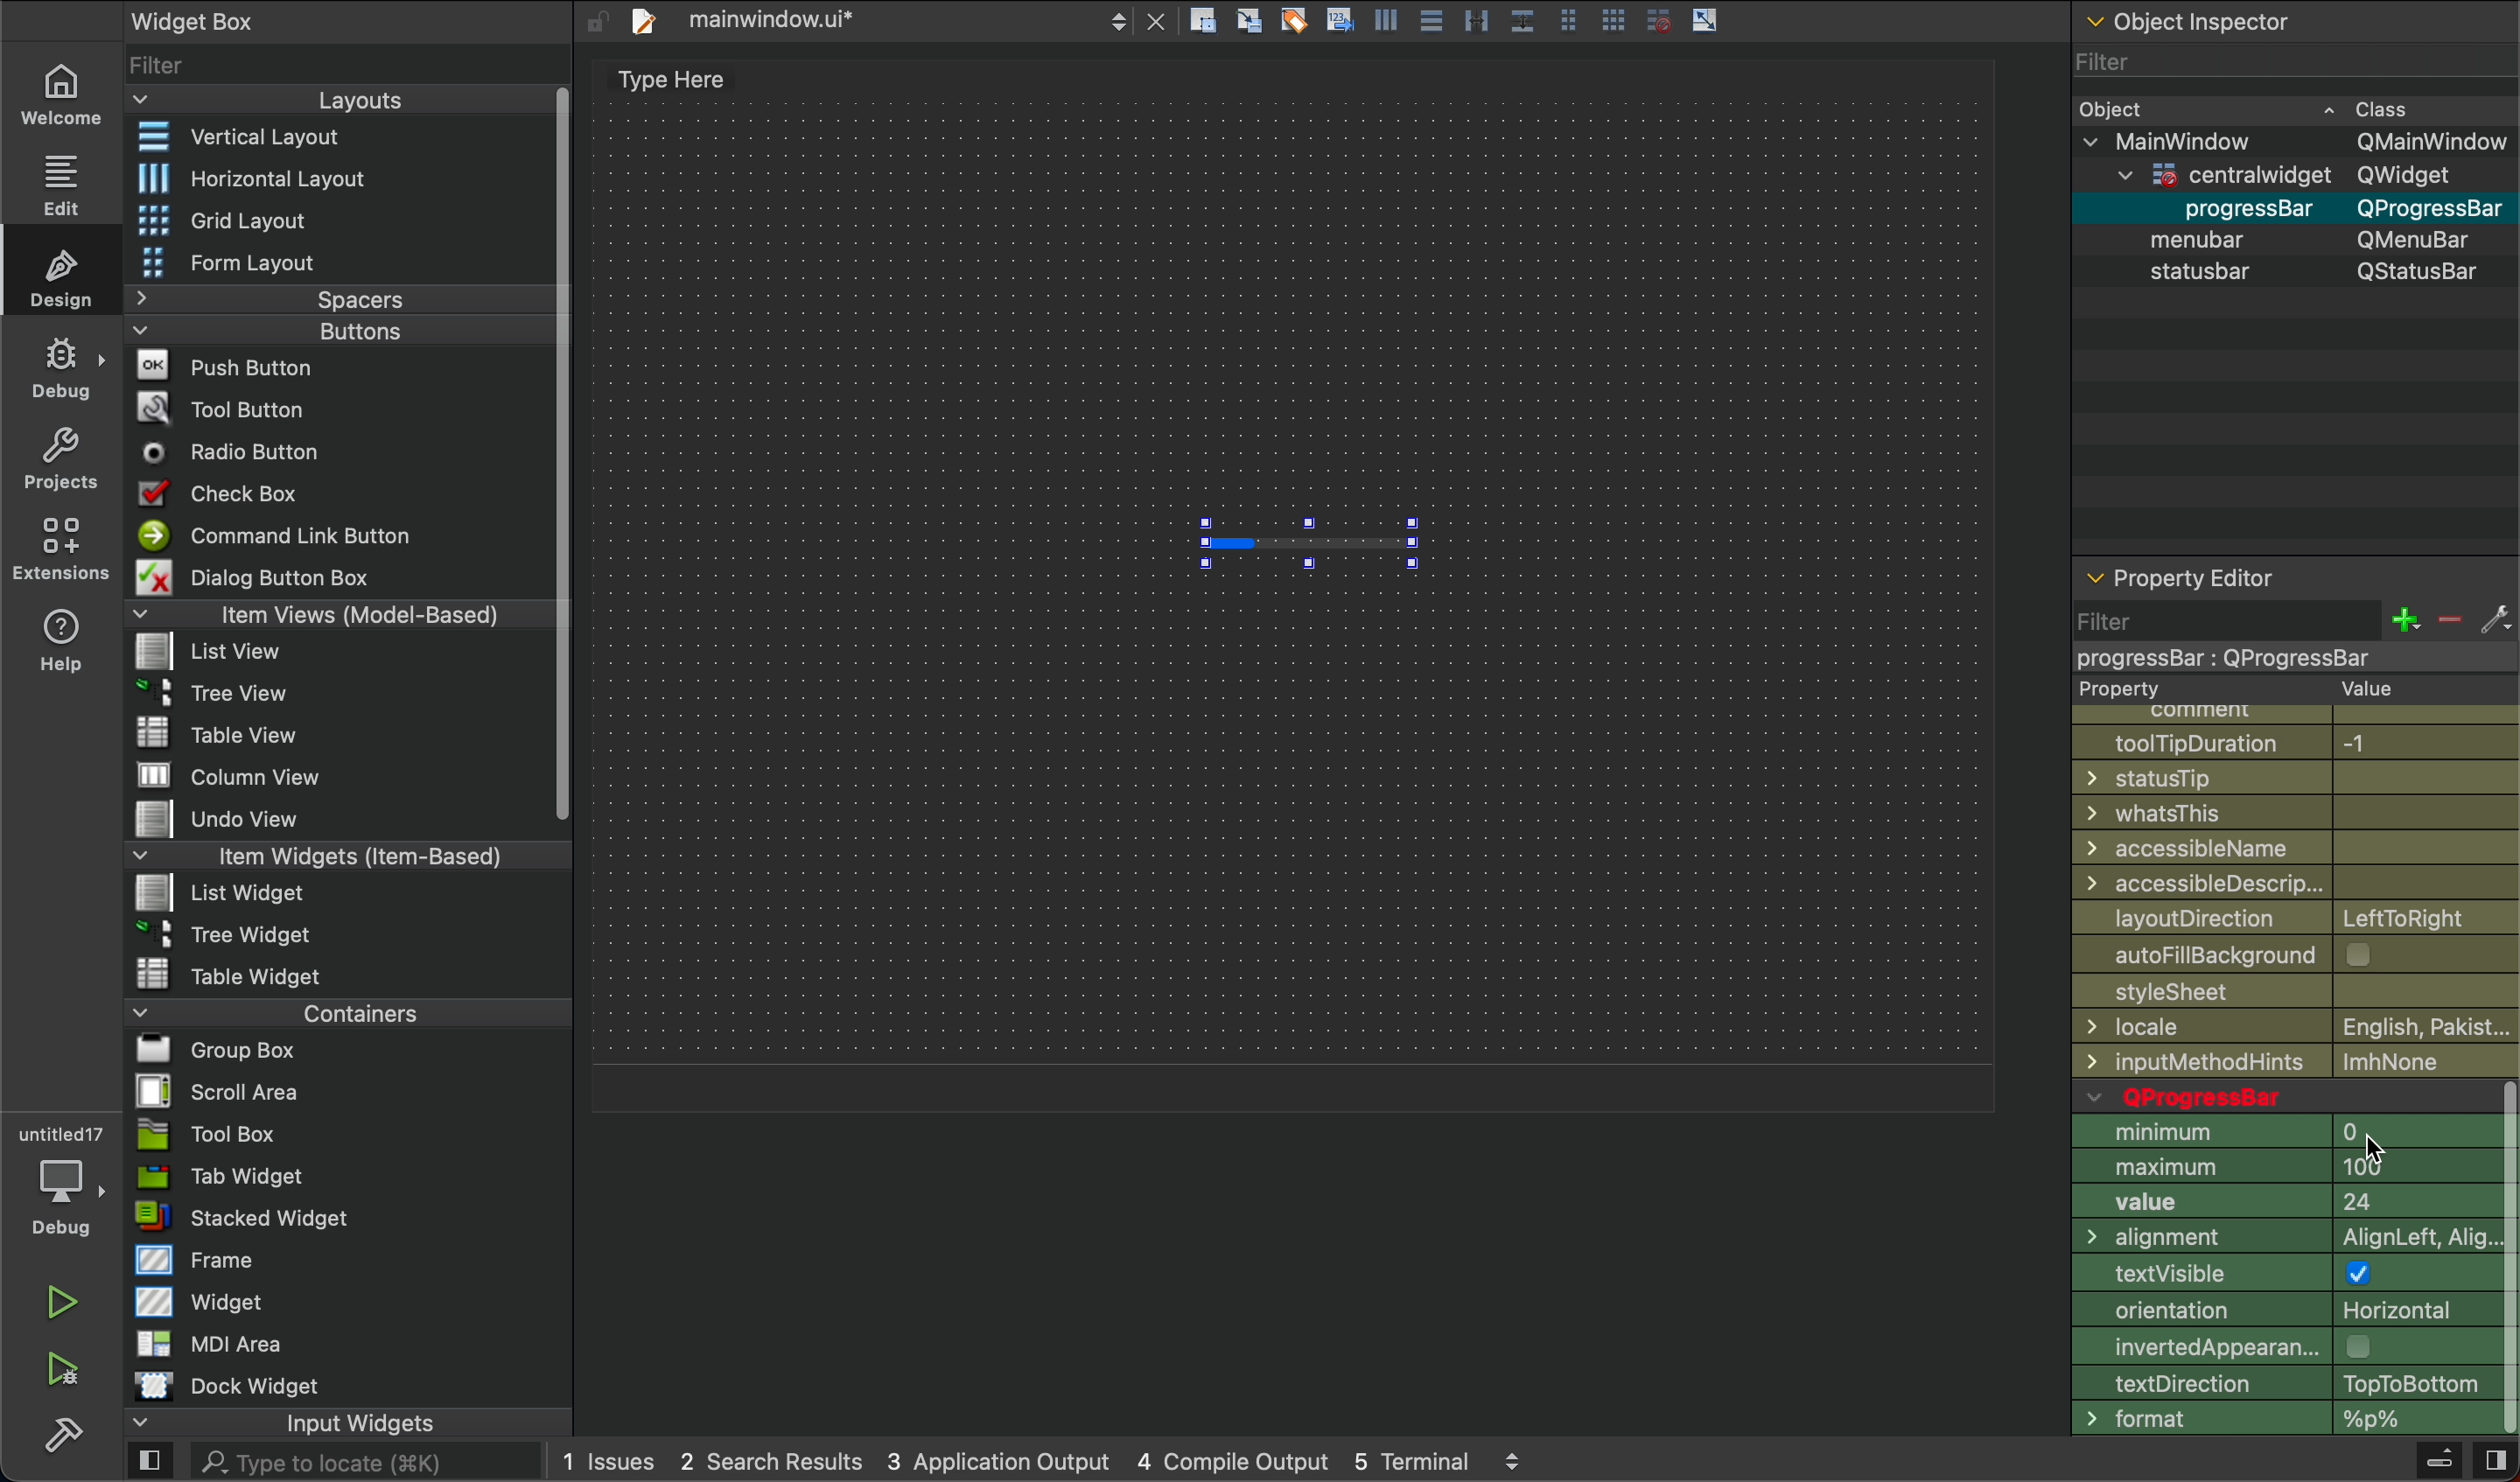  What do you see at coordinates (2258, 690) in the screenshot?
I see `property` at bounding box center [2258, 690].